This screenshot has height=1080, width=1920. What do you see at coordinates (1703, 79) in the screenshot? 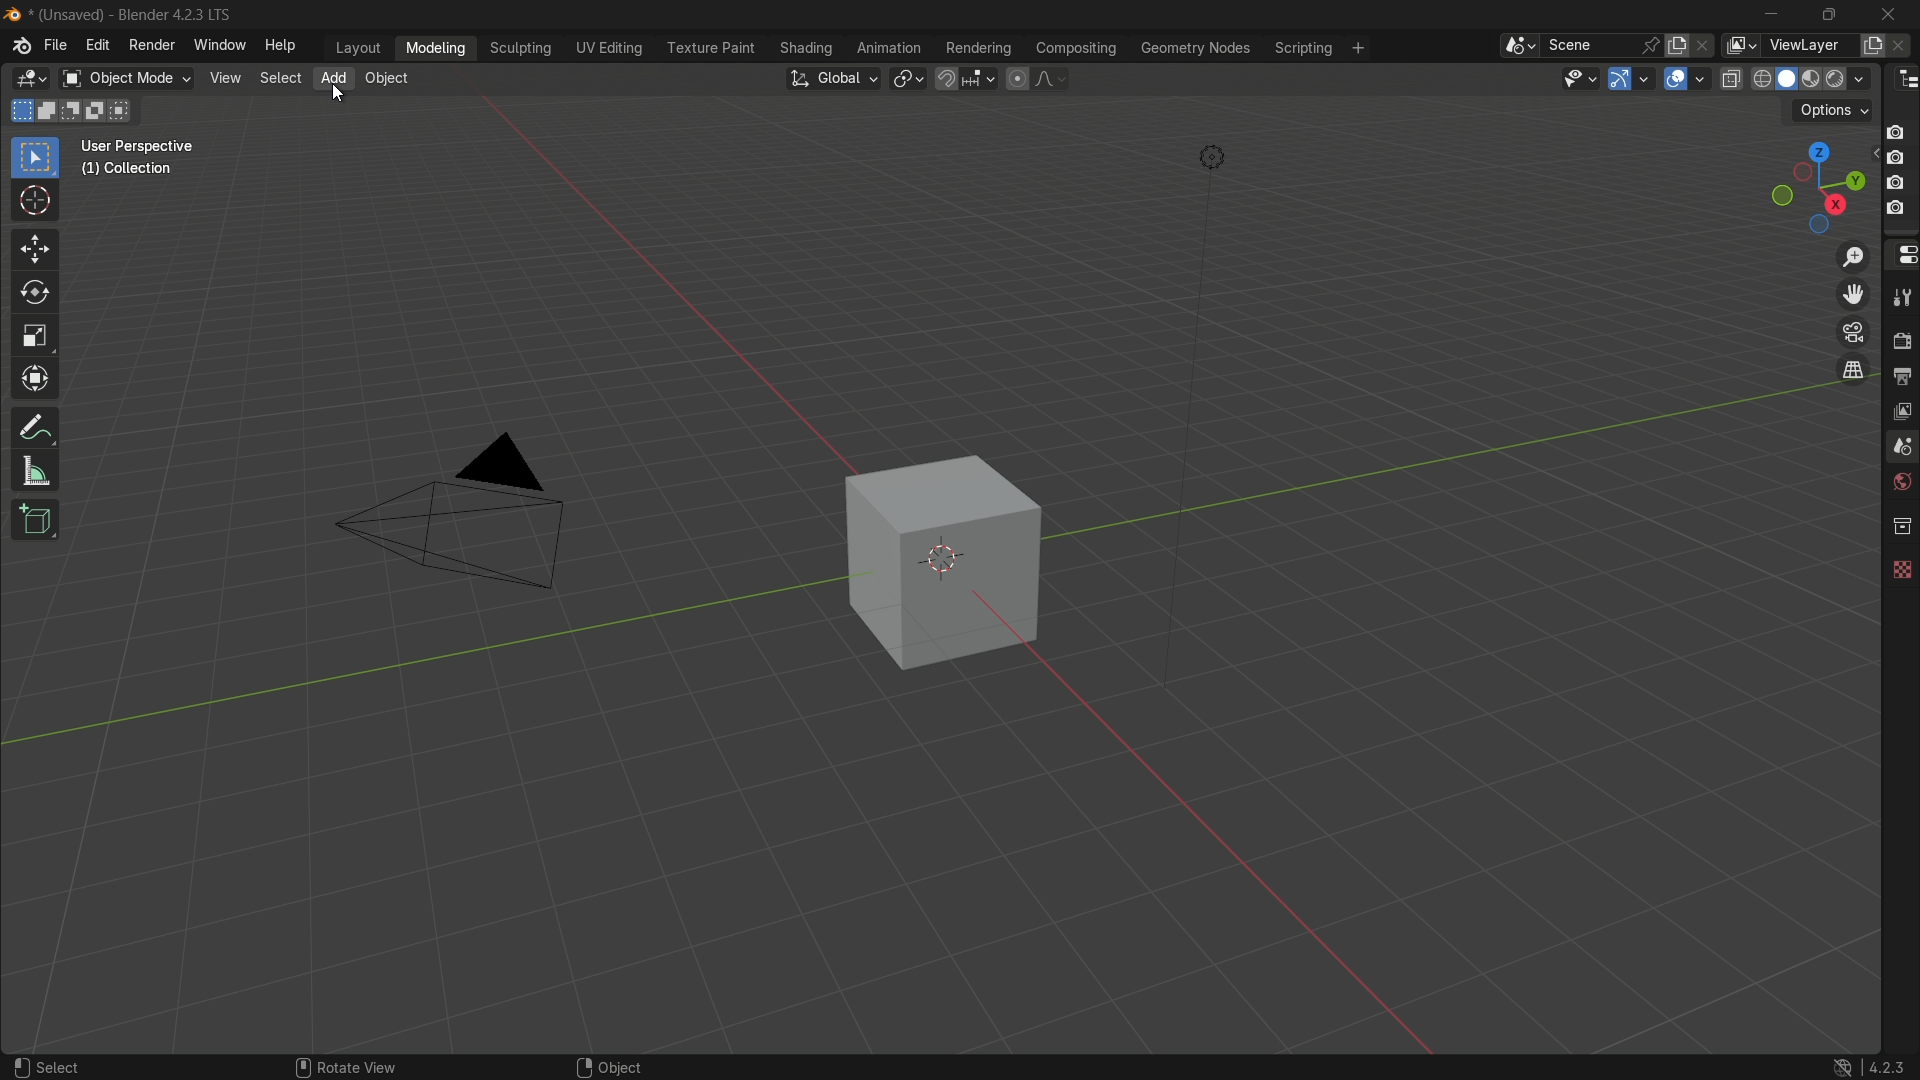
I see `show overlays` at bounding box center [1703, 79].